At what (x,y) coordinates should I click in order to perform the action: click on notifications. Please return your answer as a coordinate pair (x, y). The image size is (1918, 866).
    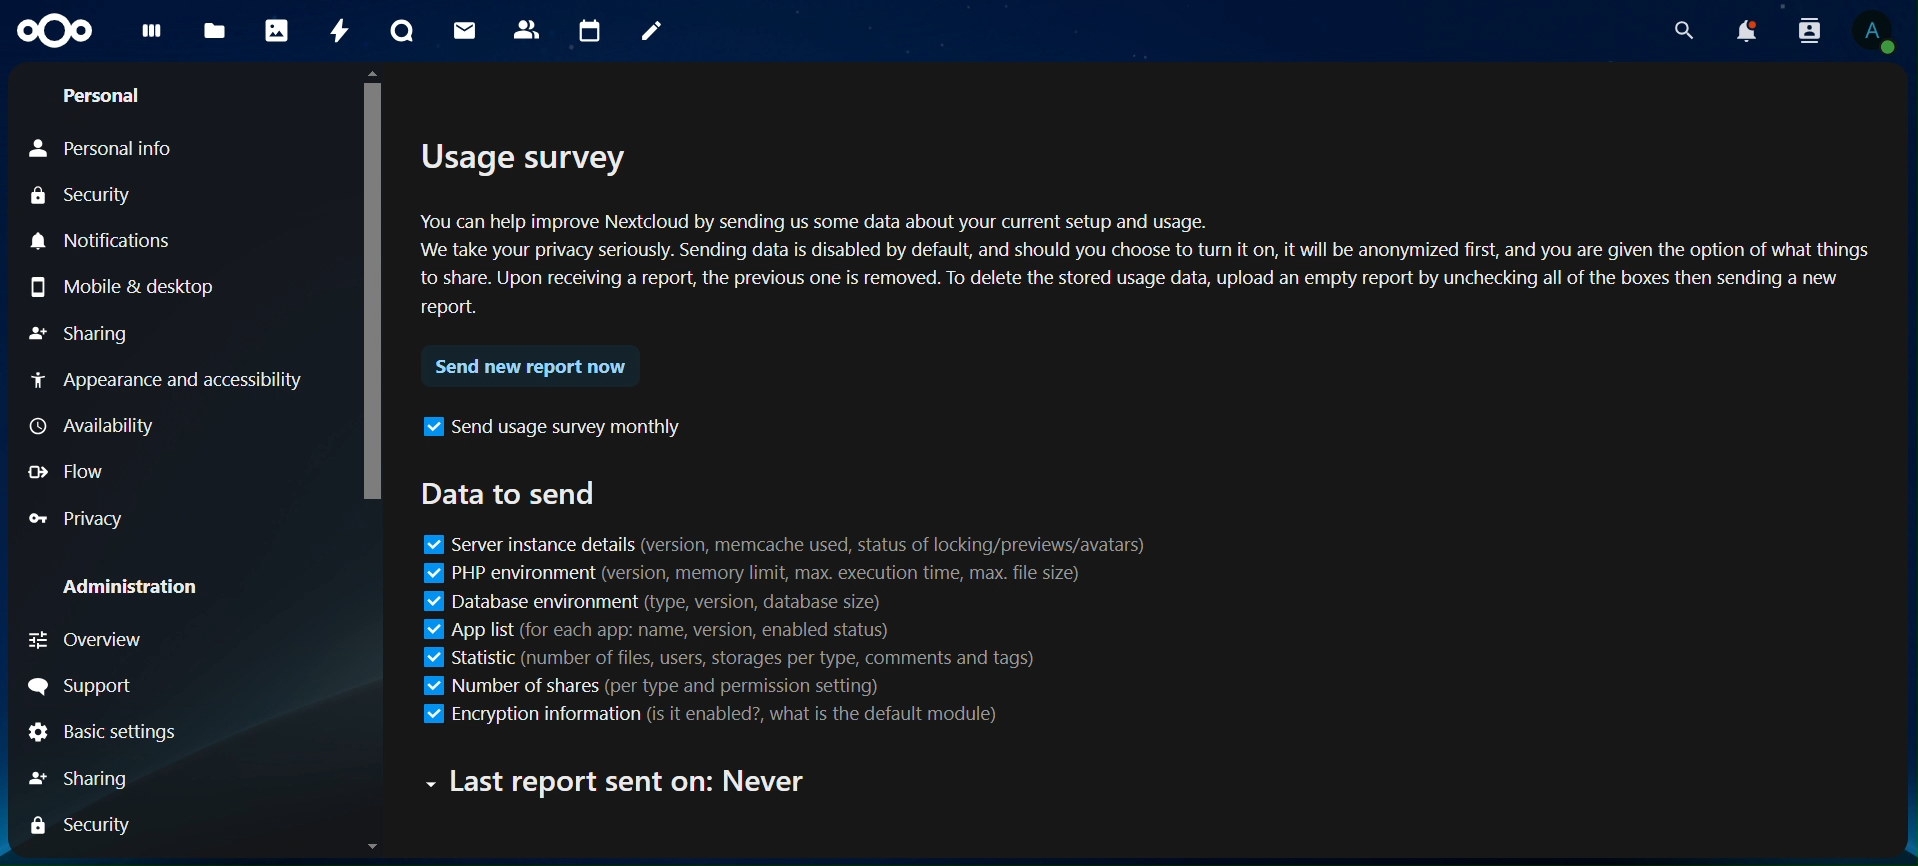
    Looking at the image, I should click on (1748, 28).